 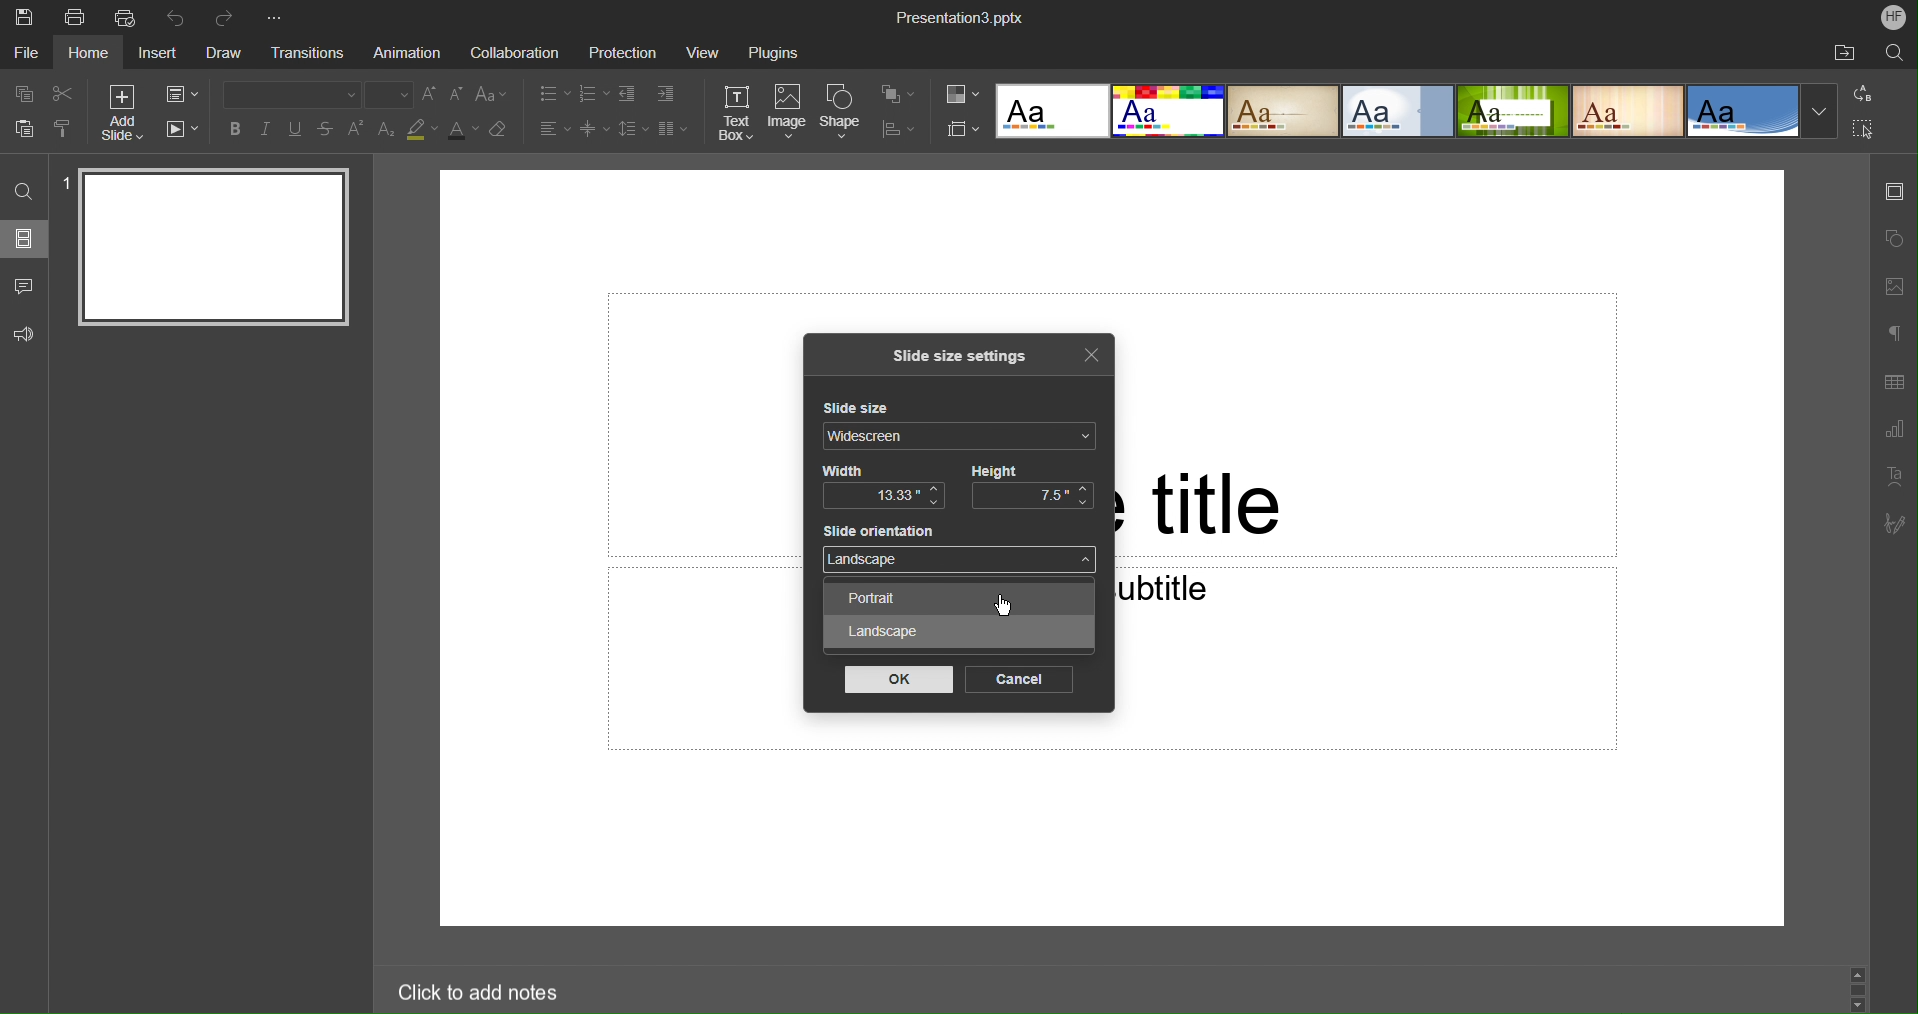 I want to click on Cut, so click(x=63, y=94).